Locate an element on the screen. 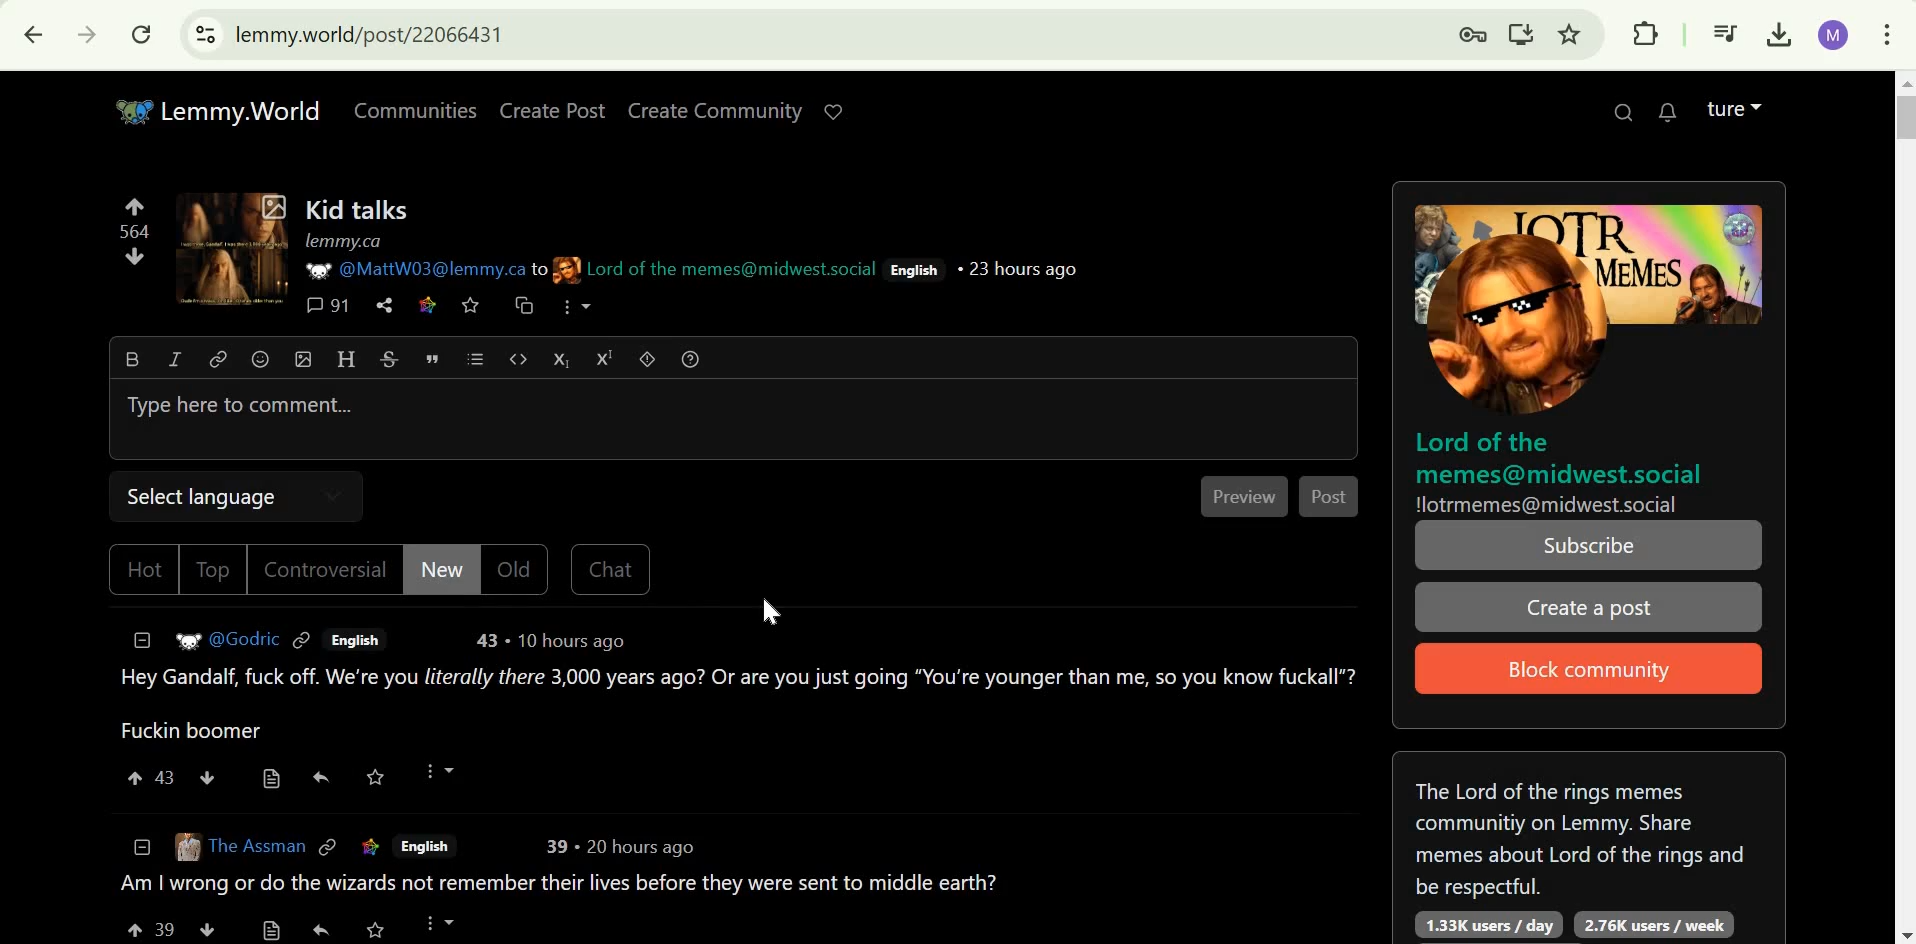 This screenshot has height=944, width=1916. List is located at coordinates (473, 358).